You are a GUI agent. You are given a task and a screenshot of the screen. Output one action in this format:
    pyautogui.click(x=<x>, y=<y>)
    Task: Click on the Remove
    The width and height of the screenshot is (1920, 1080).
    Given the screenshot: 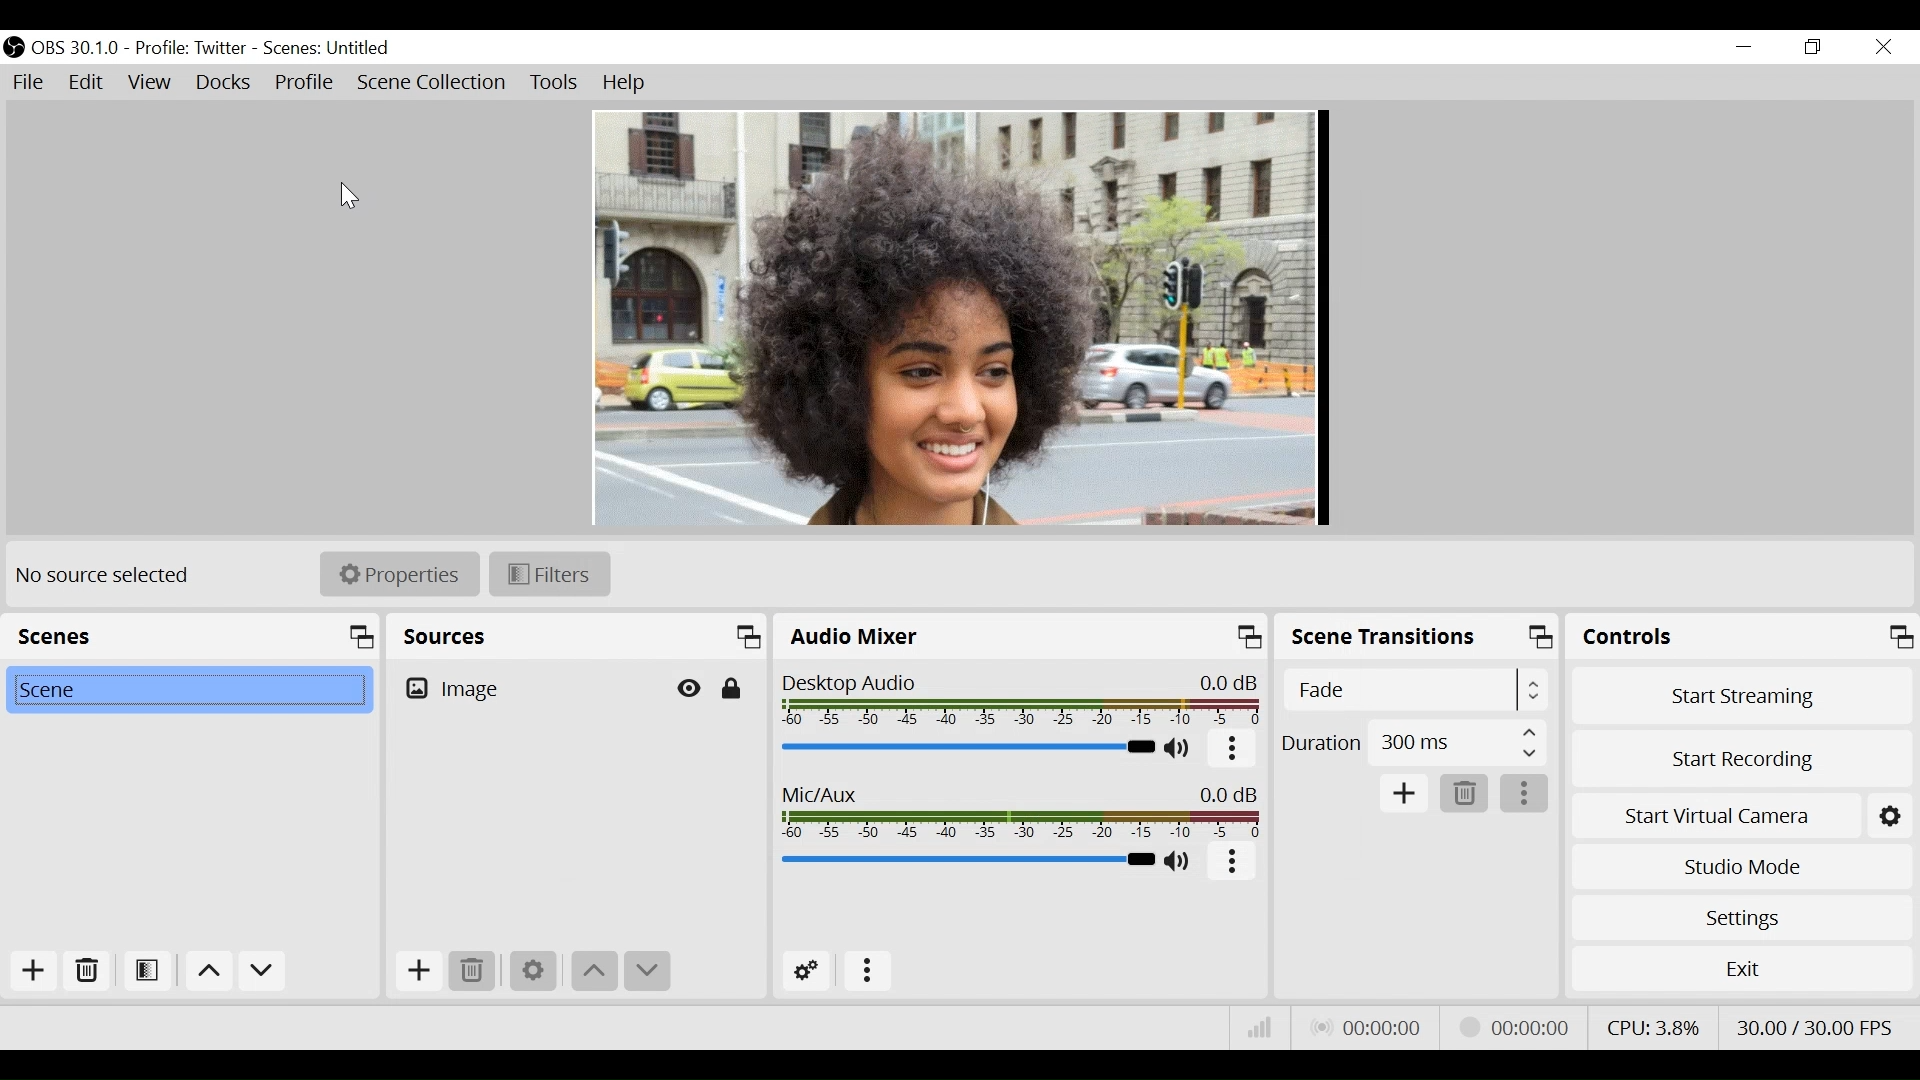 What is the action you would take?
    pyautogui.click(x=85, y=975)
    